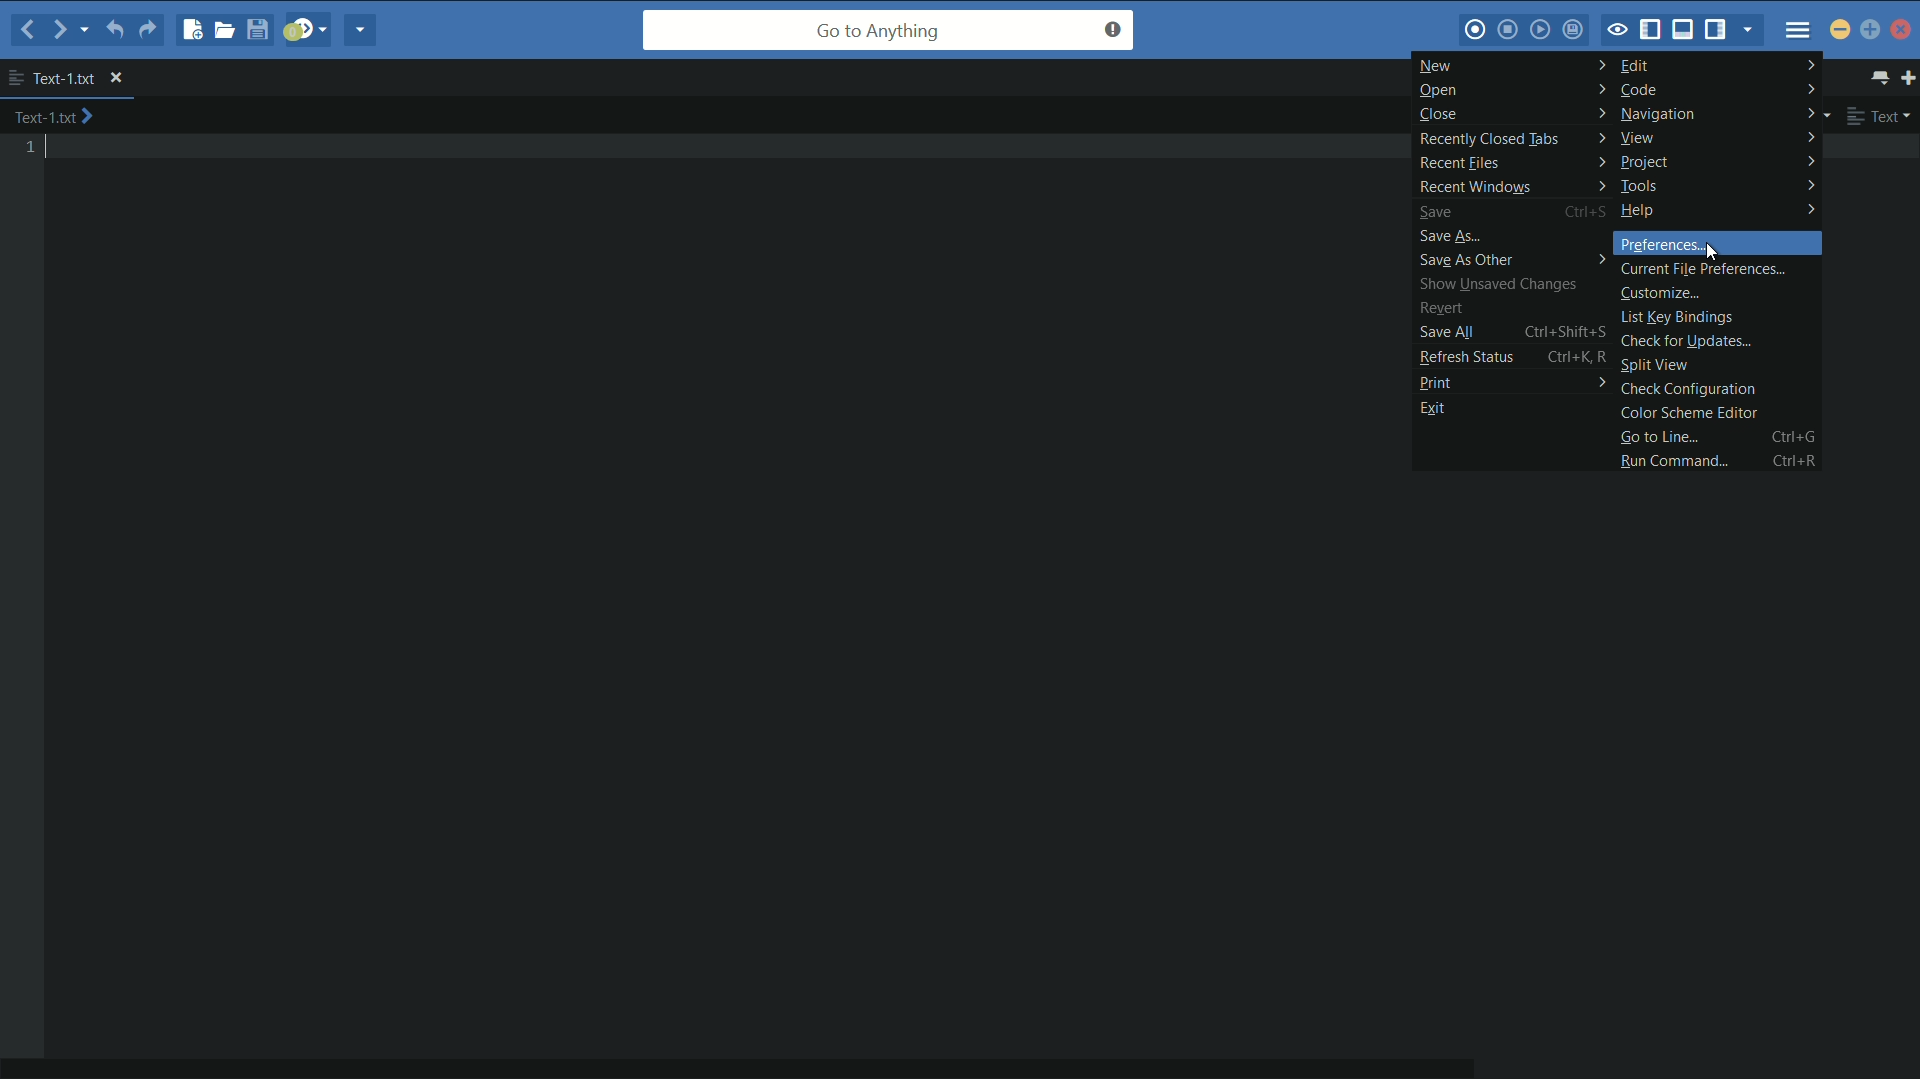 The width and height of the screenshot is (1920, 1080). What do you see at coordinates (1712, 210) in the screenshot?
I see `help` at bounding box center [1712, 210].